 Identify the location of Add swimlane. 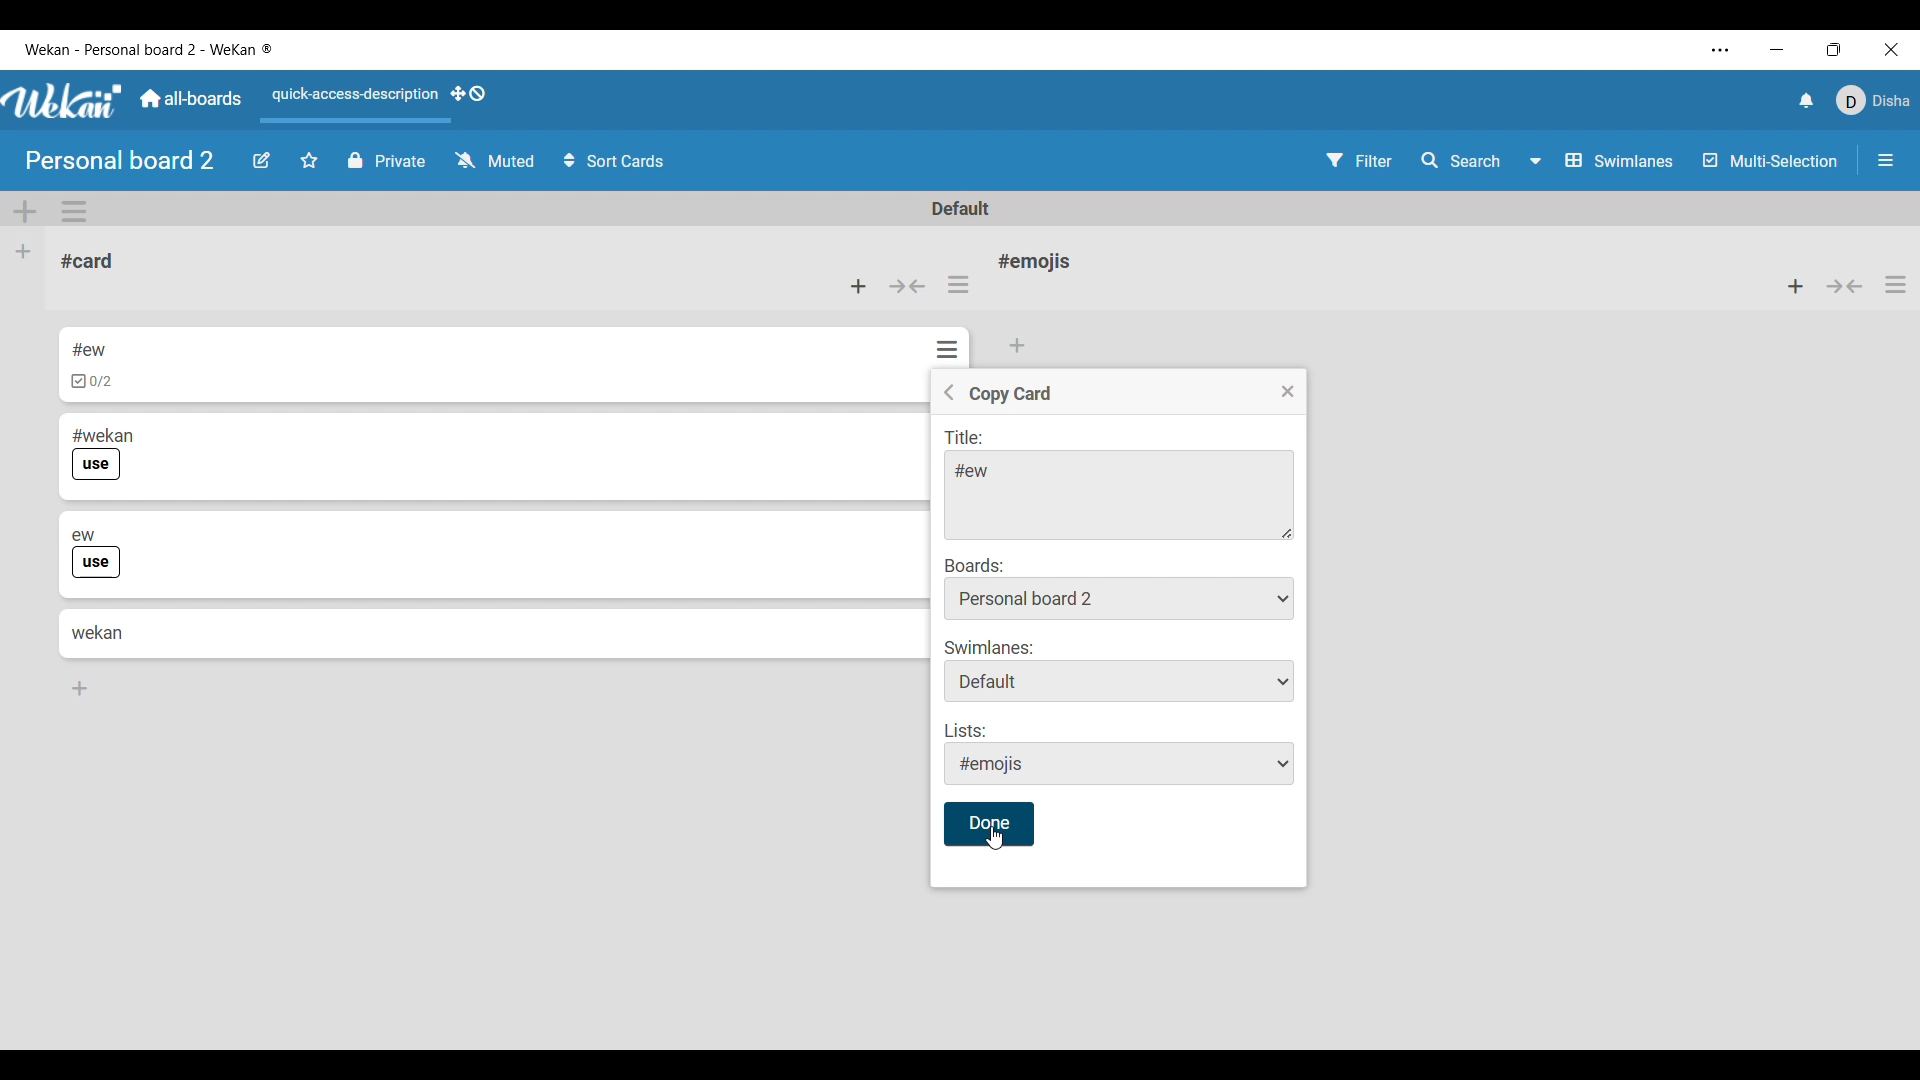
(26, 212).